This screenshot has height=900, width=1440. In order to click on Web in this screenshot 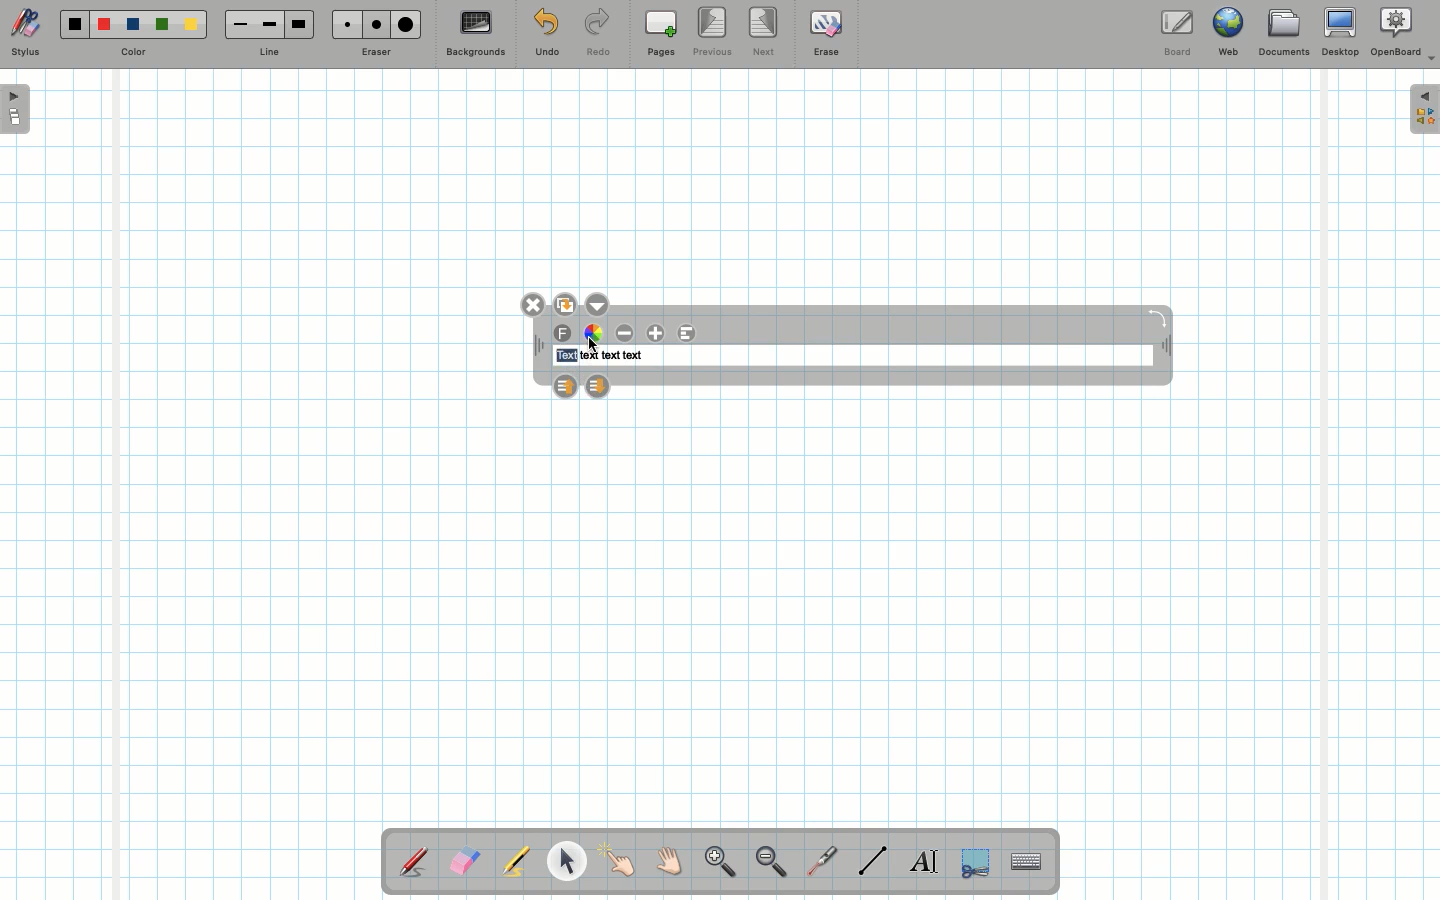, I will do `click(1227, 36)`.